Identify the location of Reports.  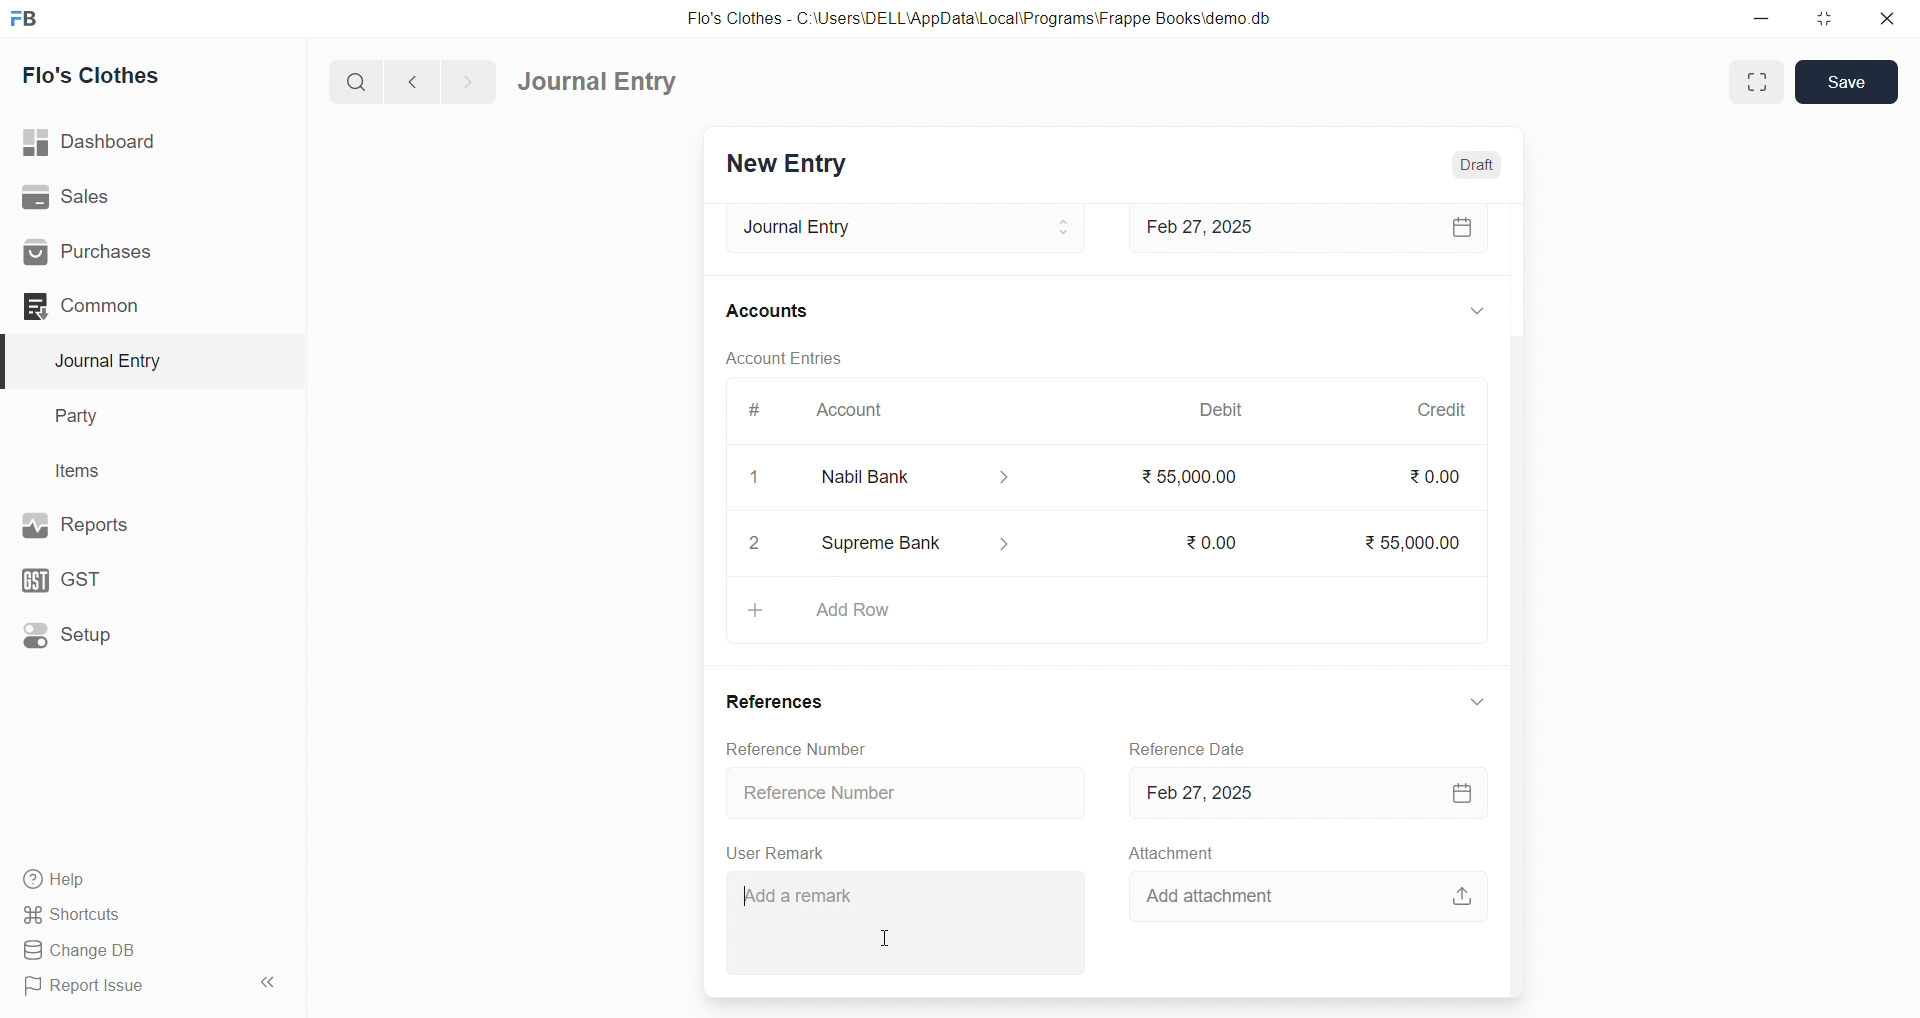
(118, 525).